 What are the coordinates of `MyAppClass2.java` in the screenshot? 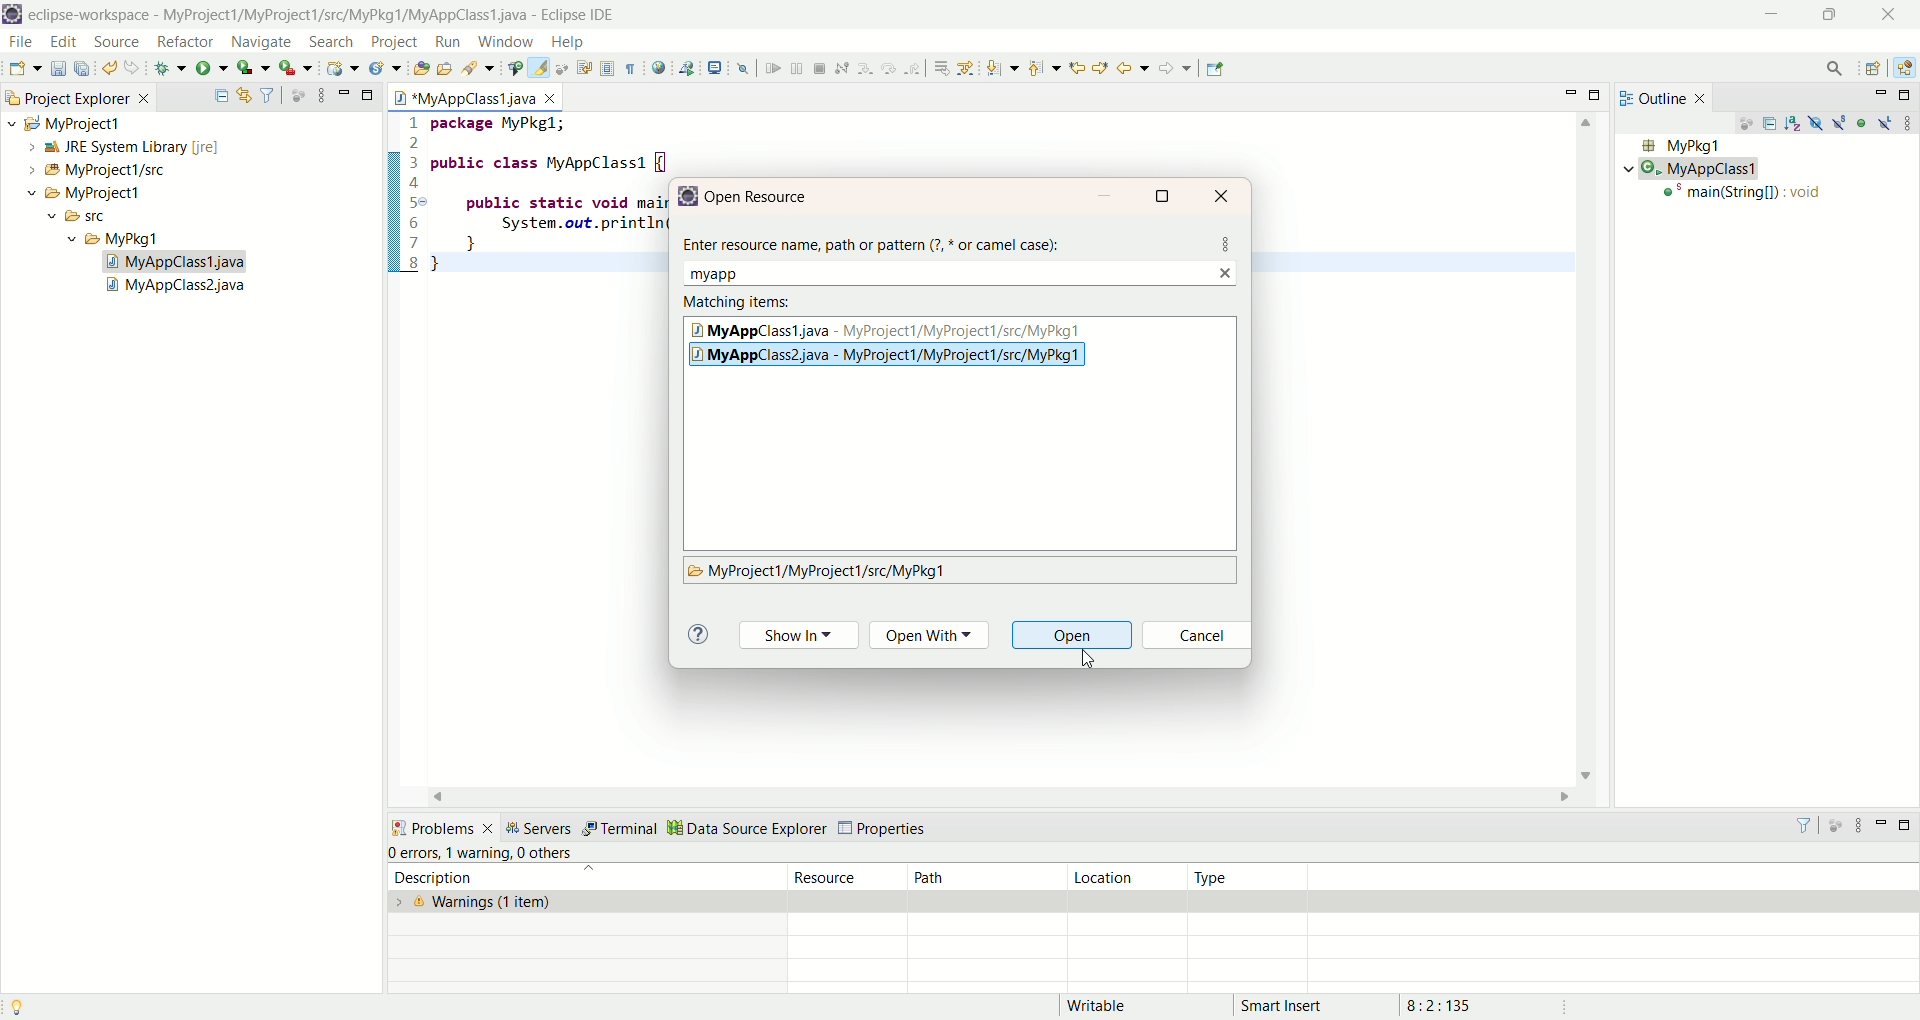 It's located at (179, 288).